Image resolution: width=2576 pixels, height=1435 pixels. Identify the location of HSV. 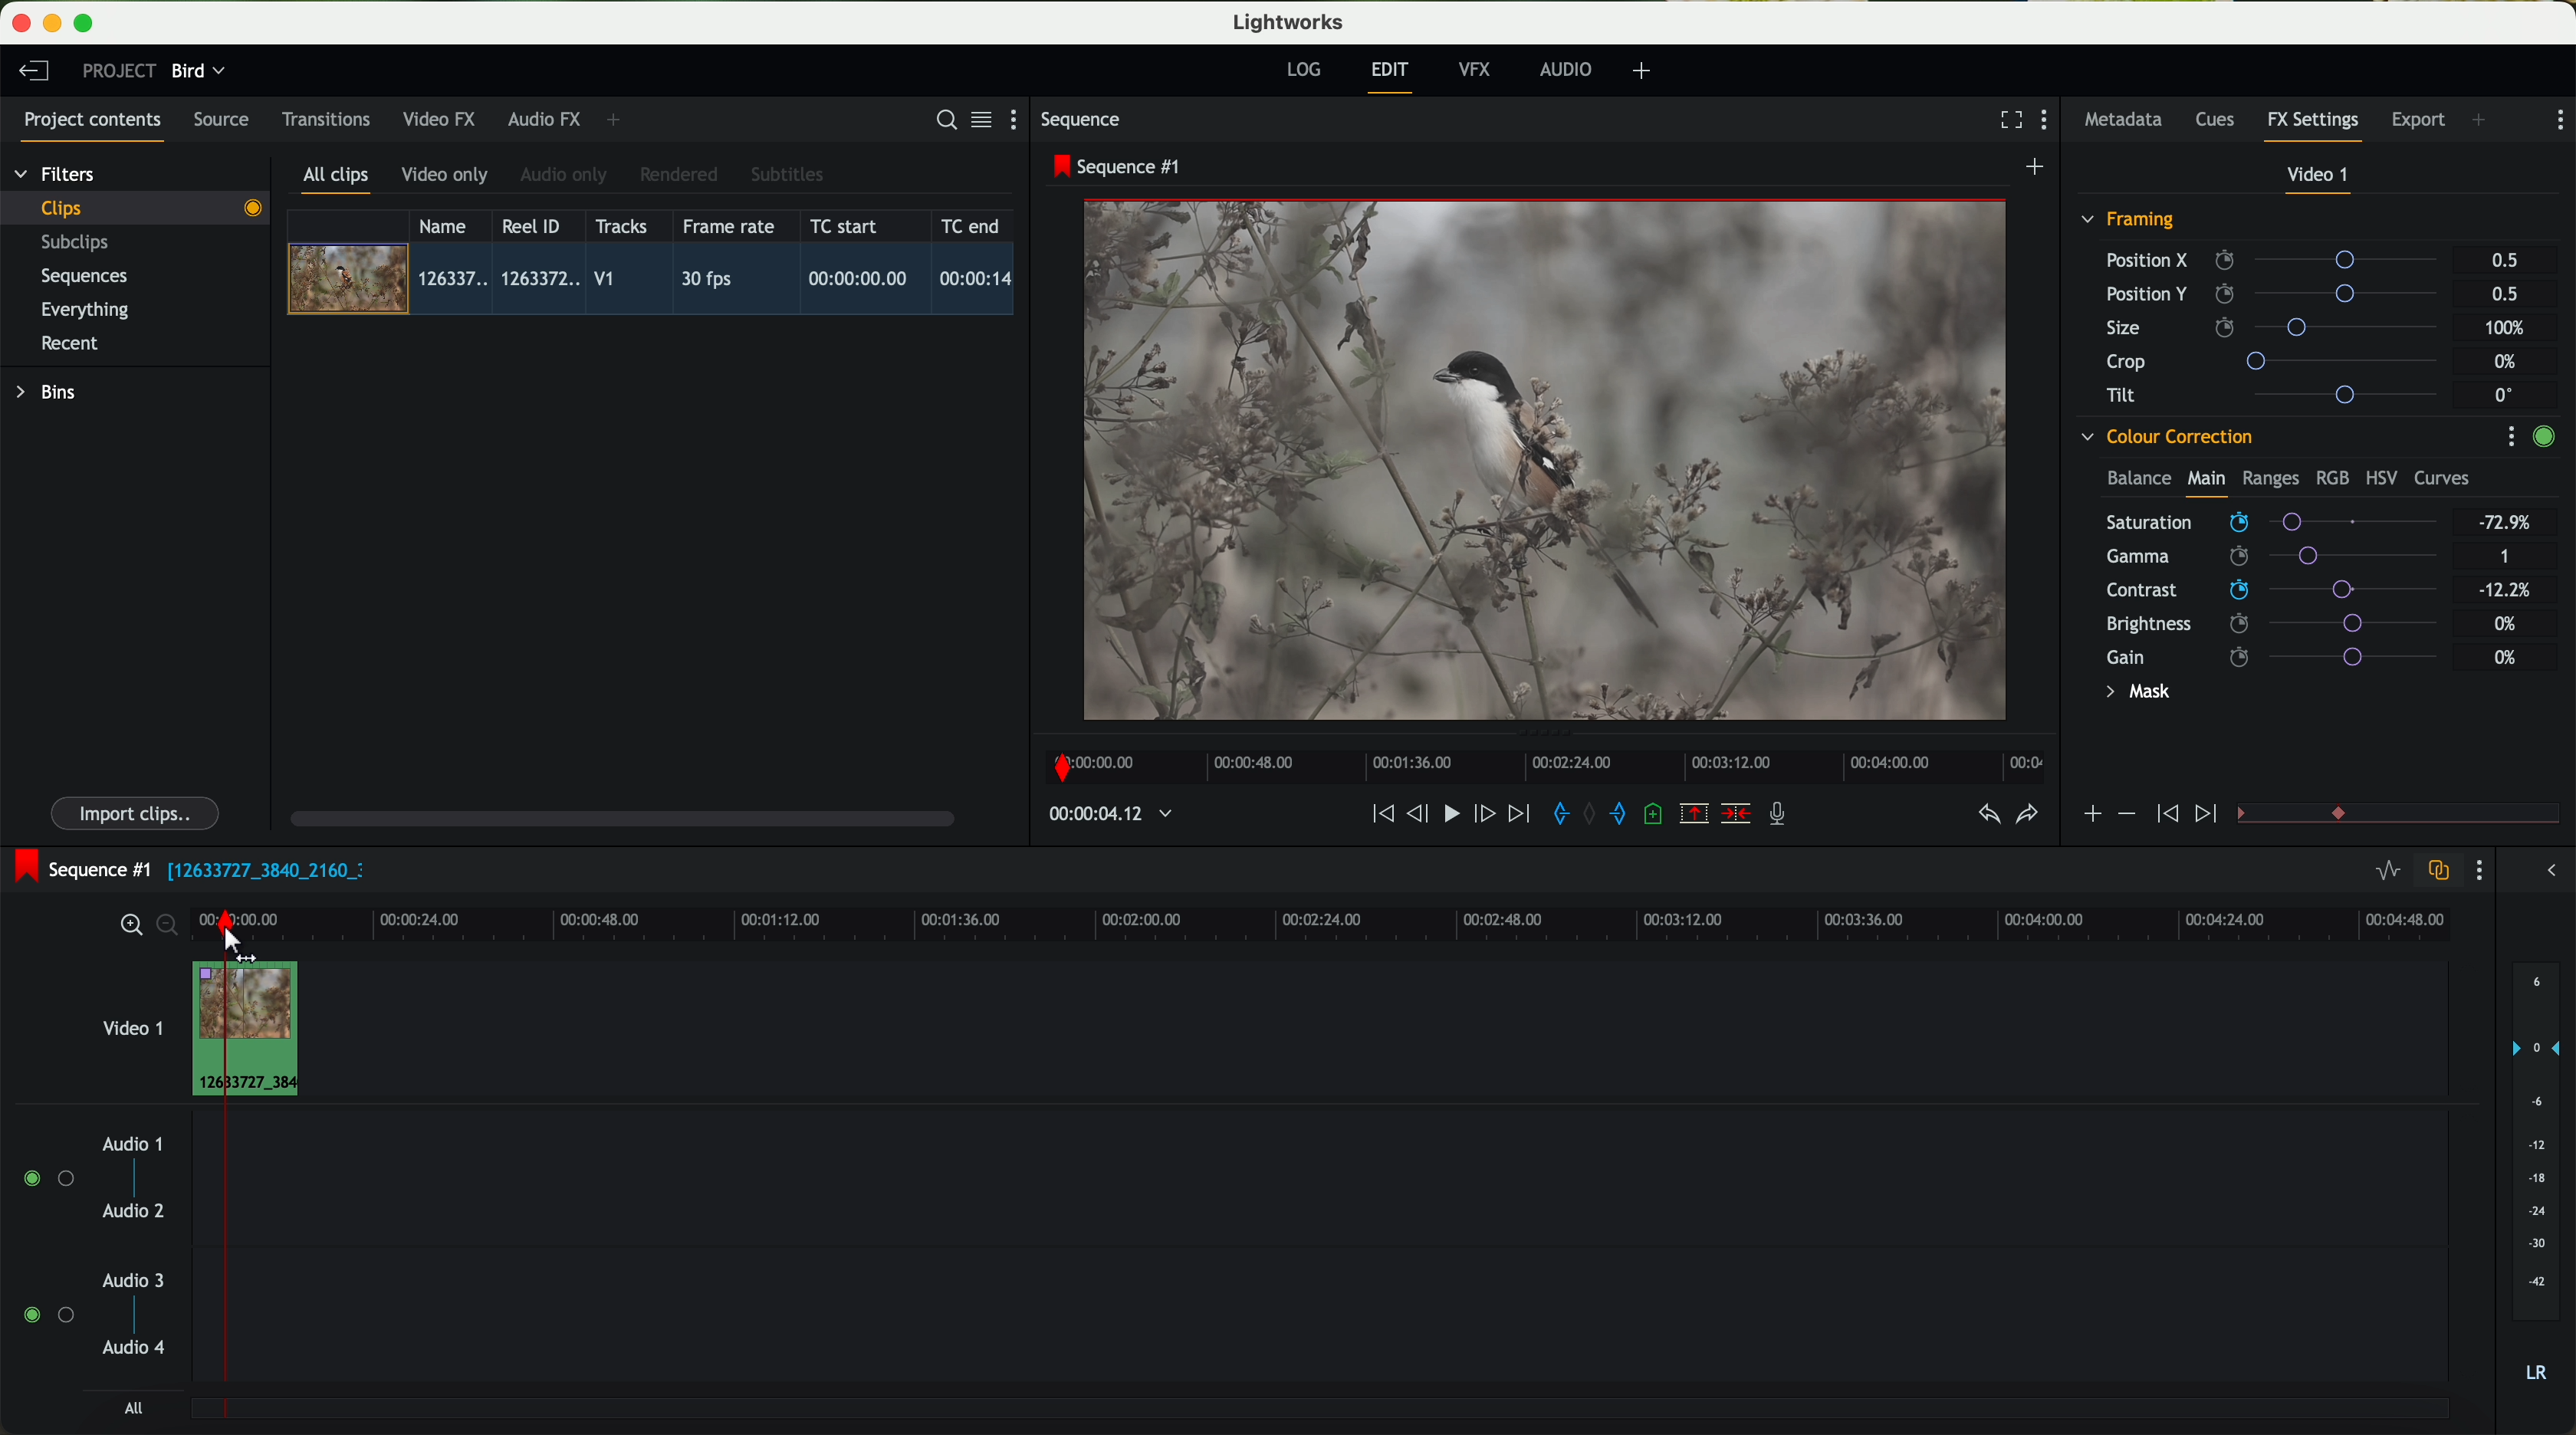
(2380, 477).